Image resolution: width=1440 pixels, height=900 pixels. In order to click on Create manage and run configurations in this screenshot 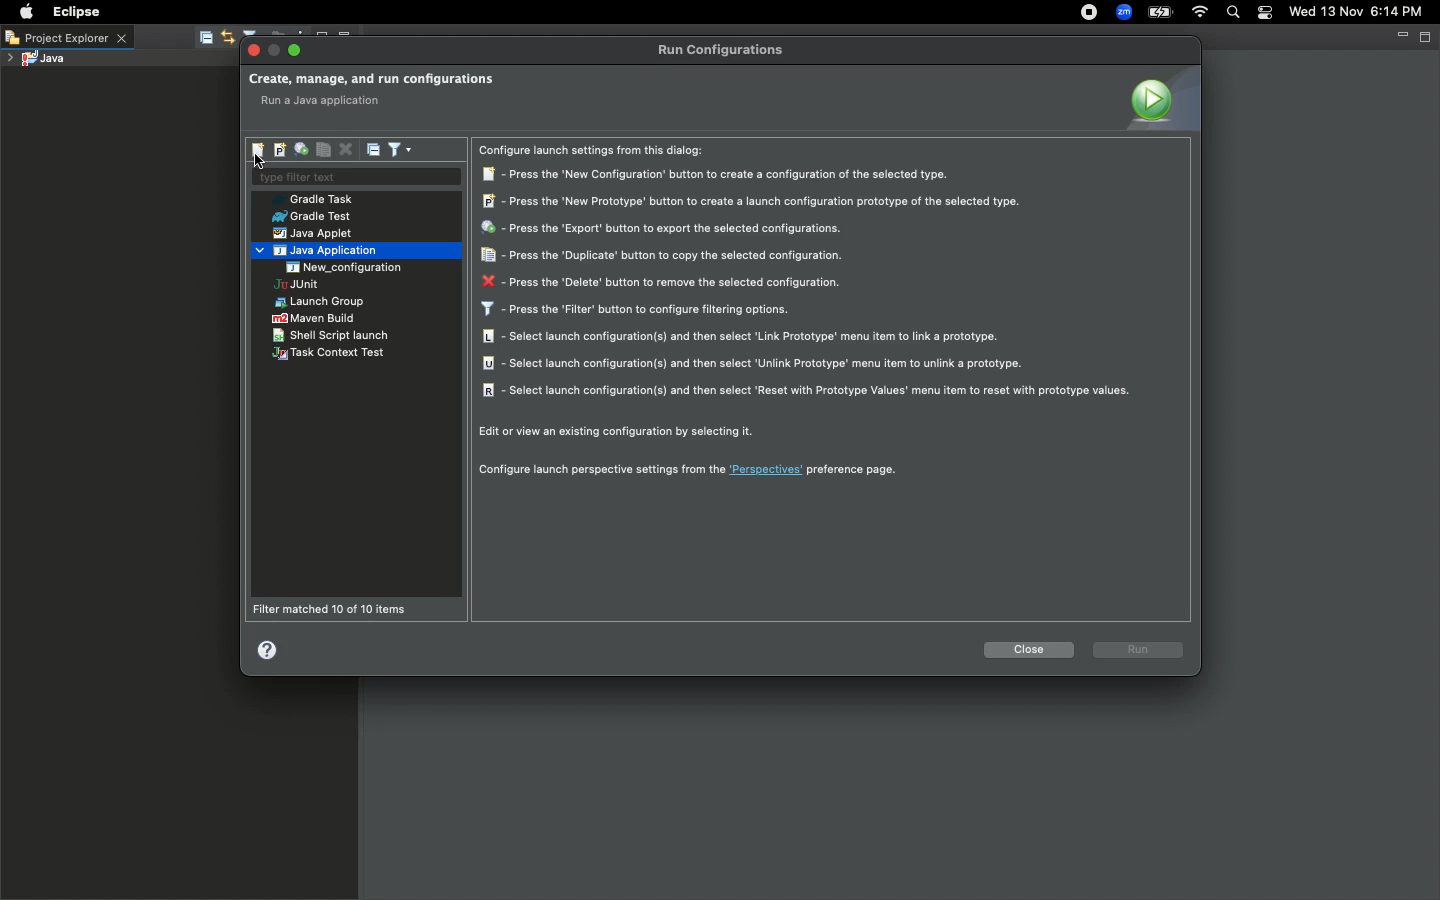, I will do `click(371, 80)`.